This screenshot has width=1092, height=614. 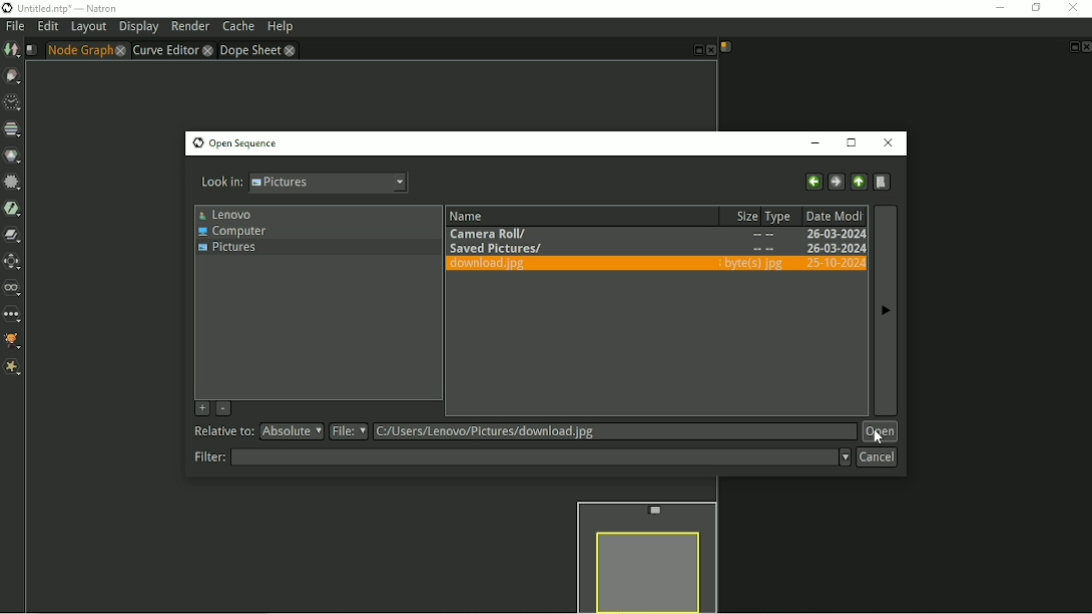 I want to click on Script name, so click(x=726, y=47).